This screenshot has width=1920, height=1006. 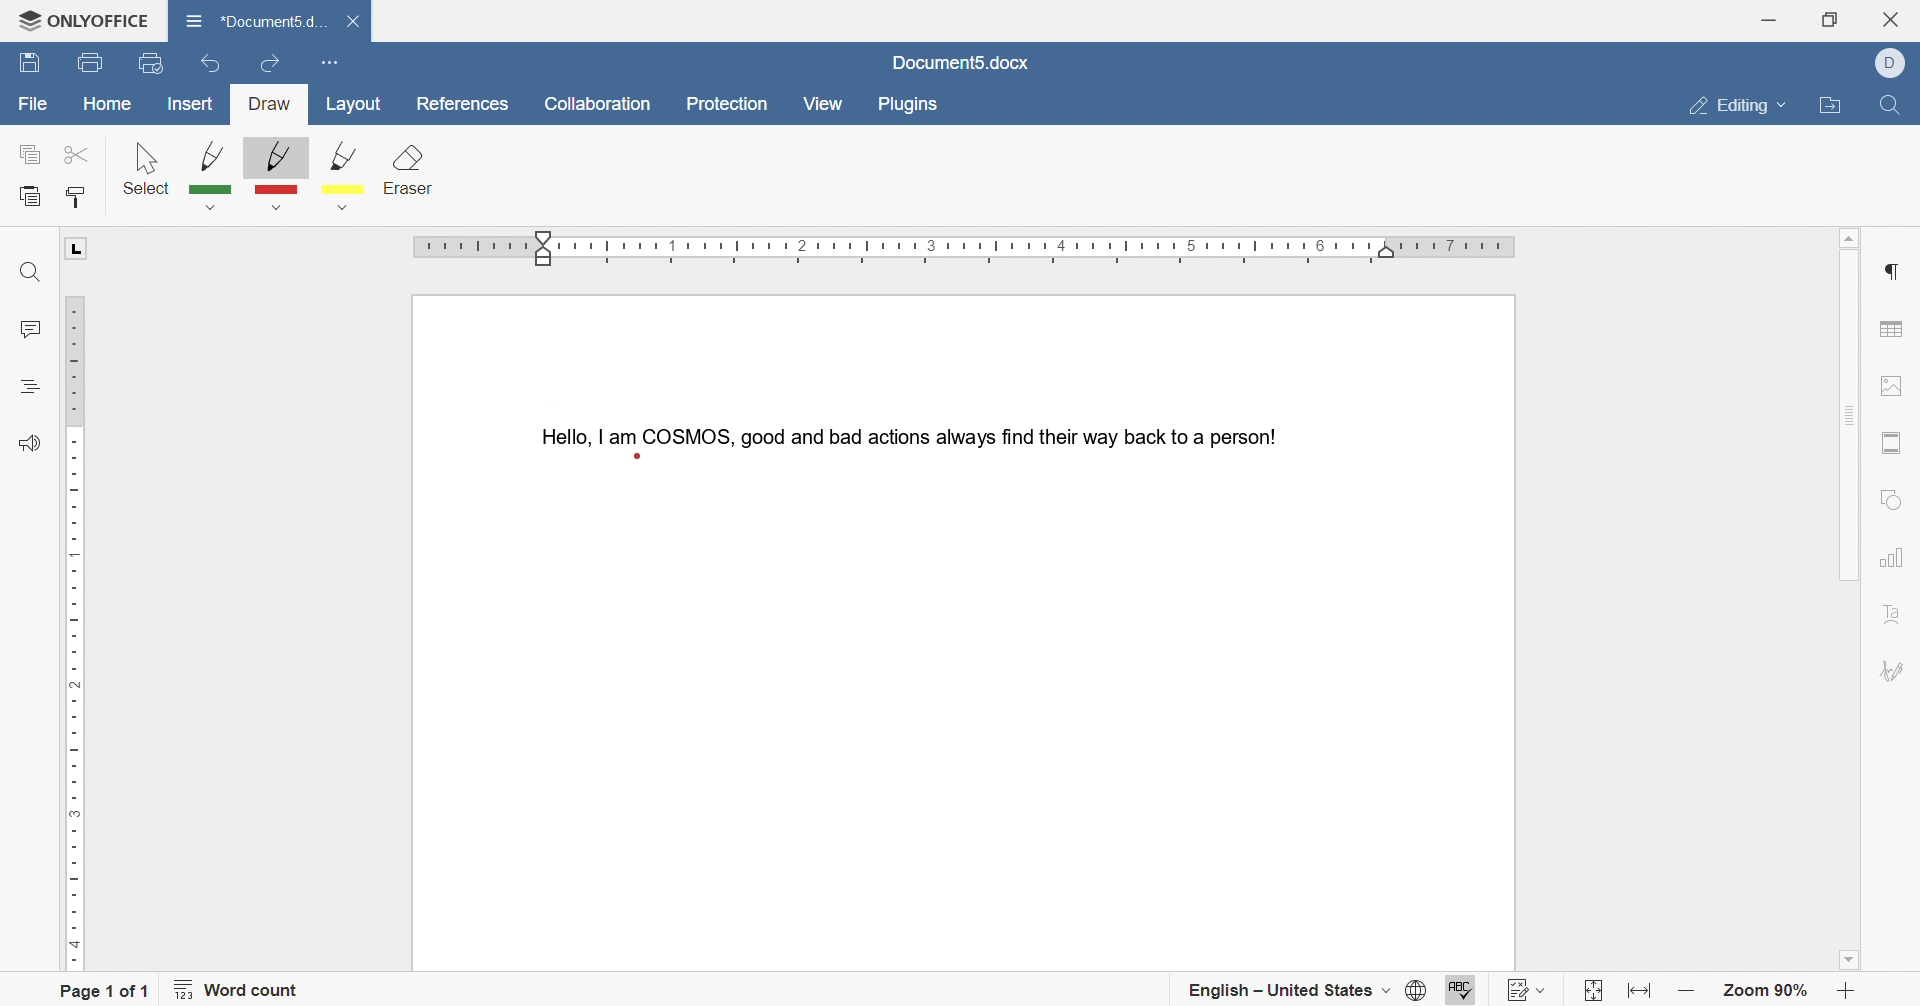 I want to click on copy style, so click(x=79, y=195).